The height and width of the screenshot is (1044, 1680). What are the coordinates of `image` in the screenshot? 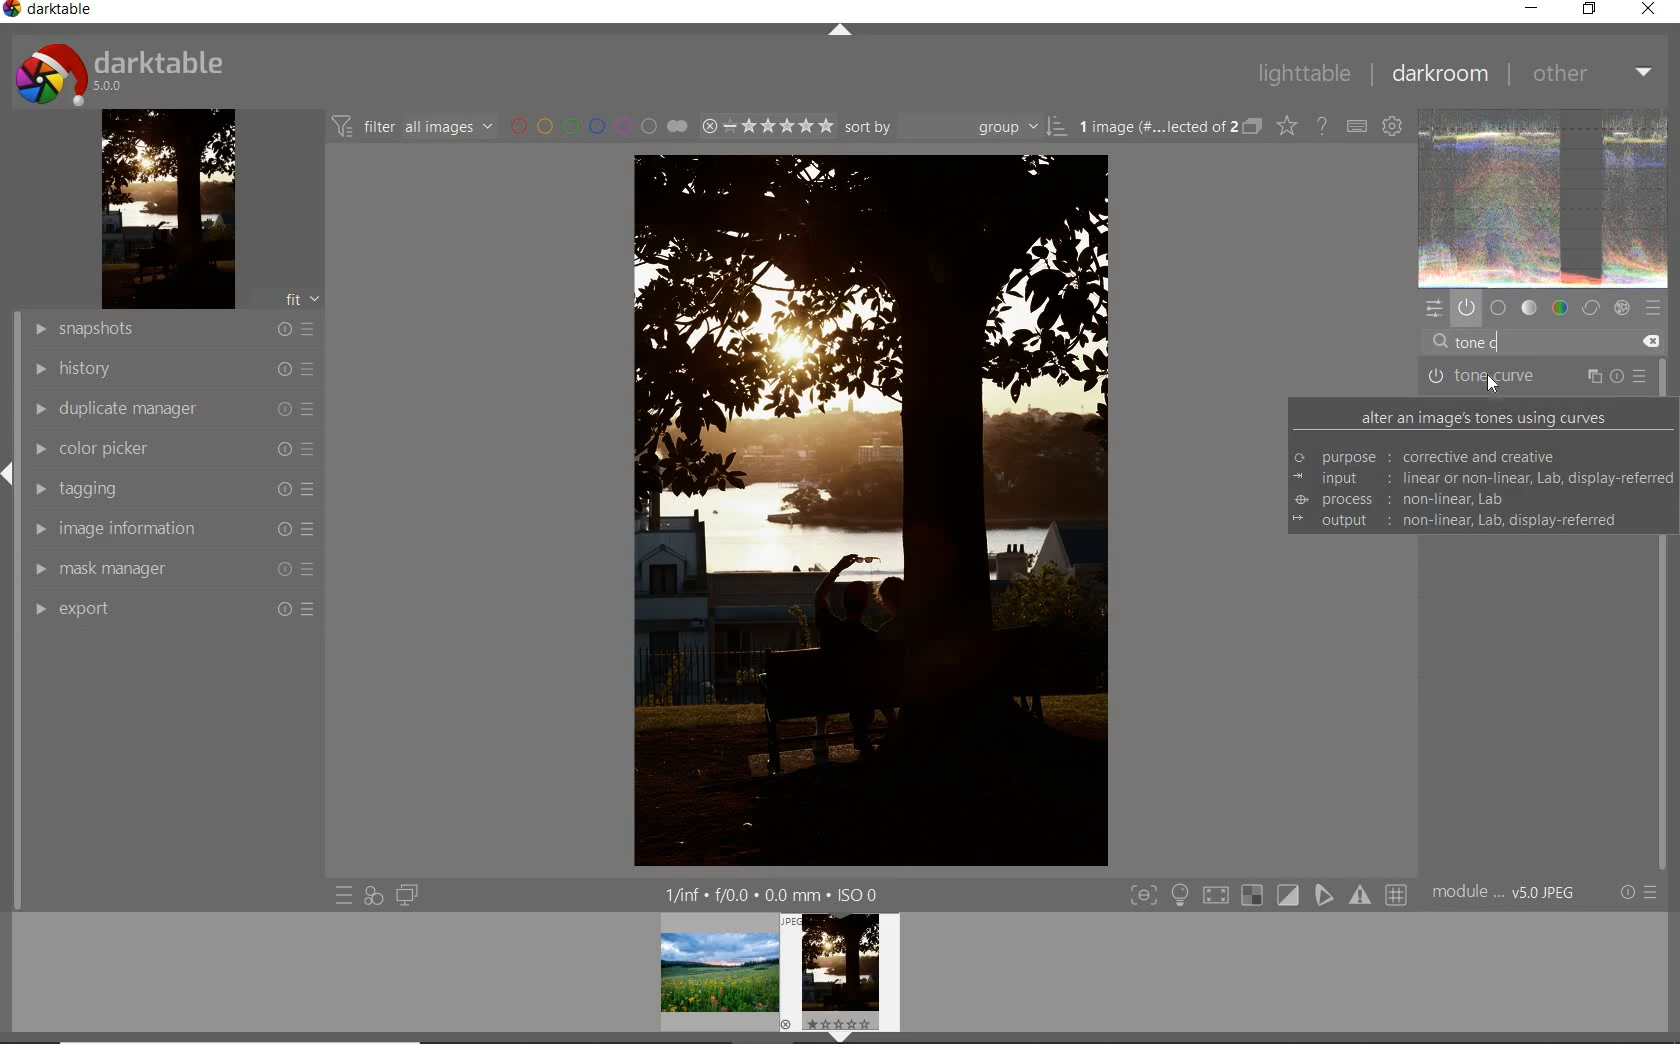 It's located at (1546, 198).